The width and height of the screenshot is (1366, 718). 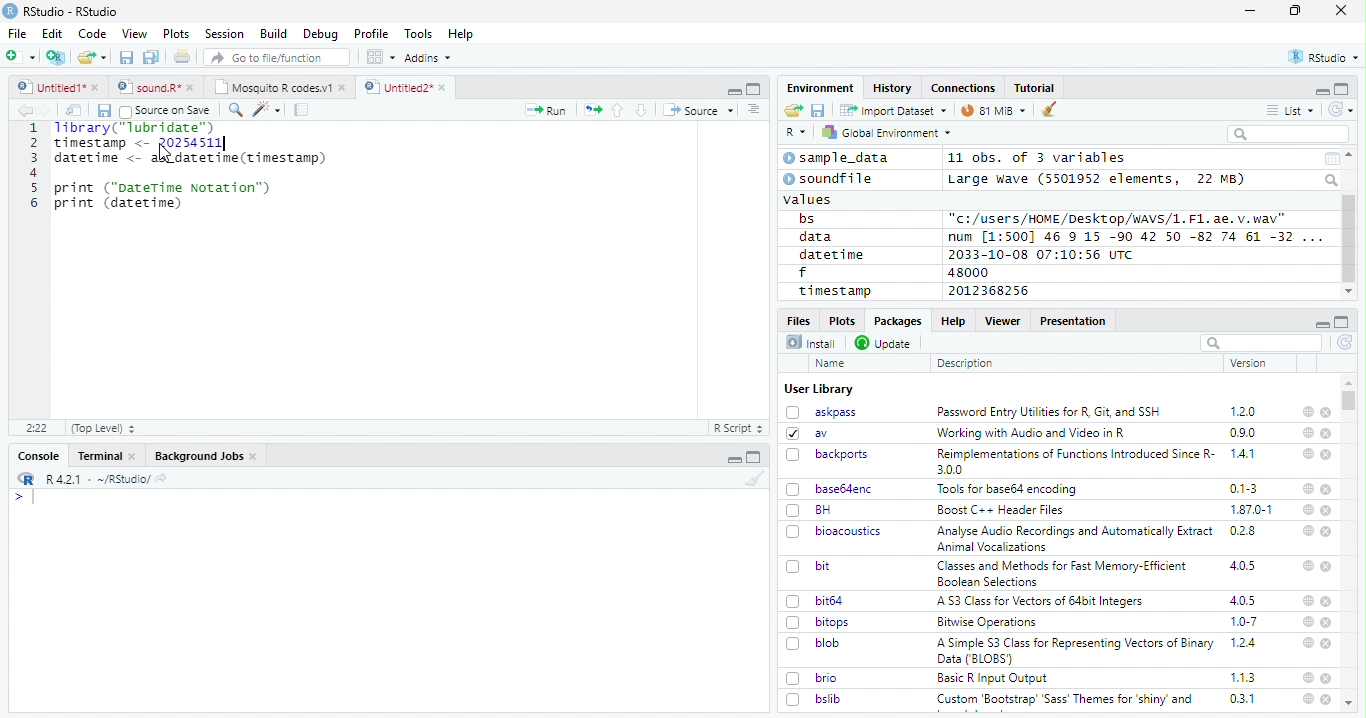 What do you see at coordinates (103, 111) in the screenshot?
I see `Save` at bounding box center [103, 111].